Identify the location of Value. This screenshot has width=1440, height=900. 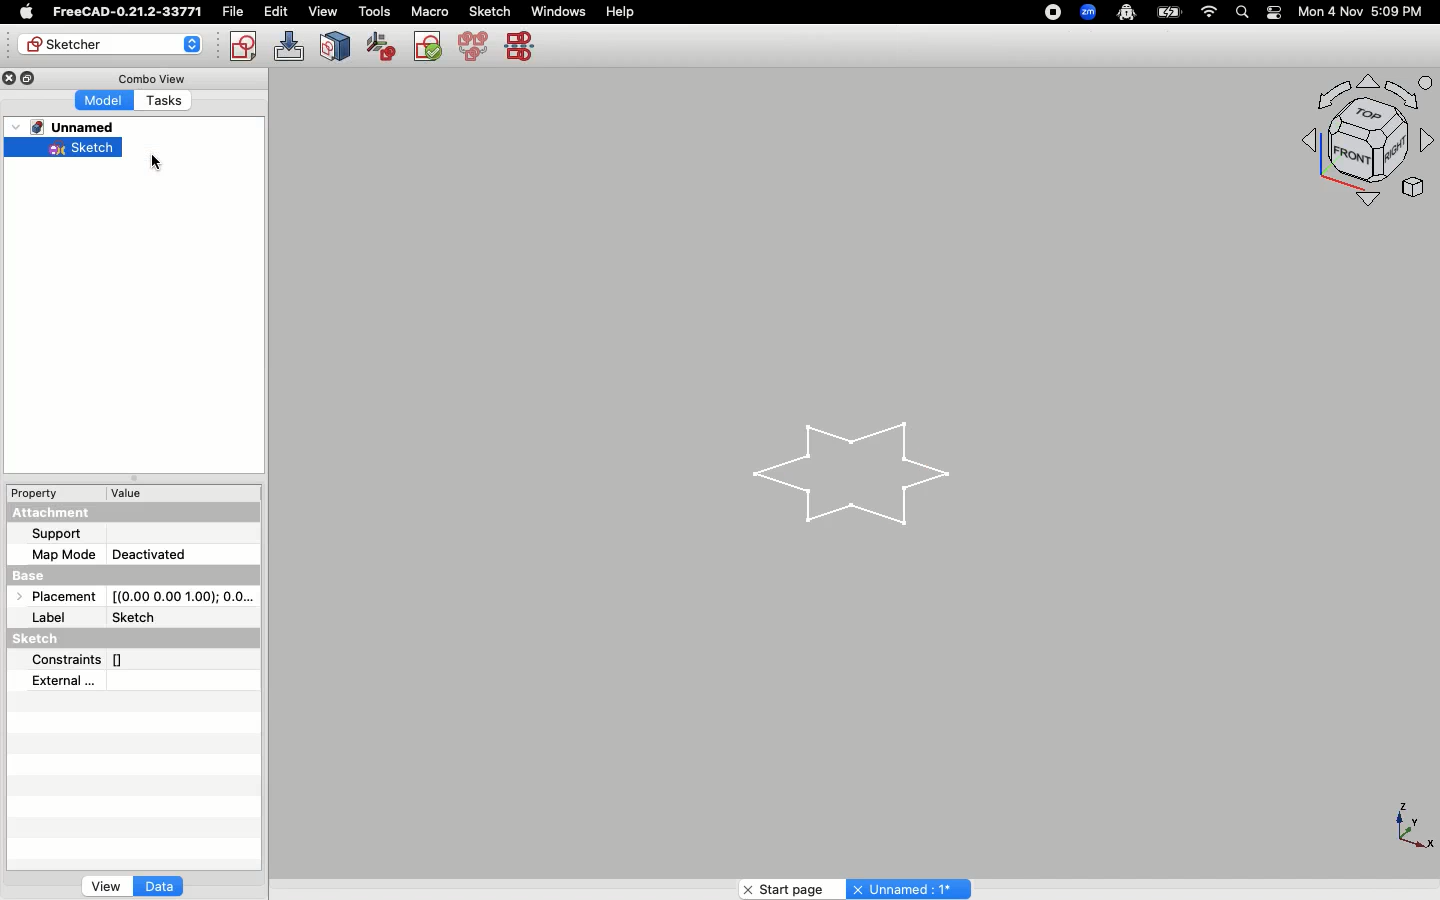
(184, 494).